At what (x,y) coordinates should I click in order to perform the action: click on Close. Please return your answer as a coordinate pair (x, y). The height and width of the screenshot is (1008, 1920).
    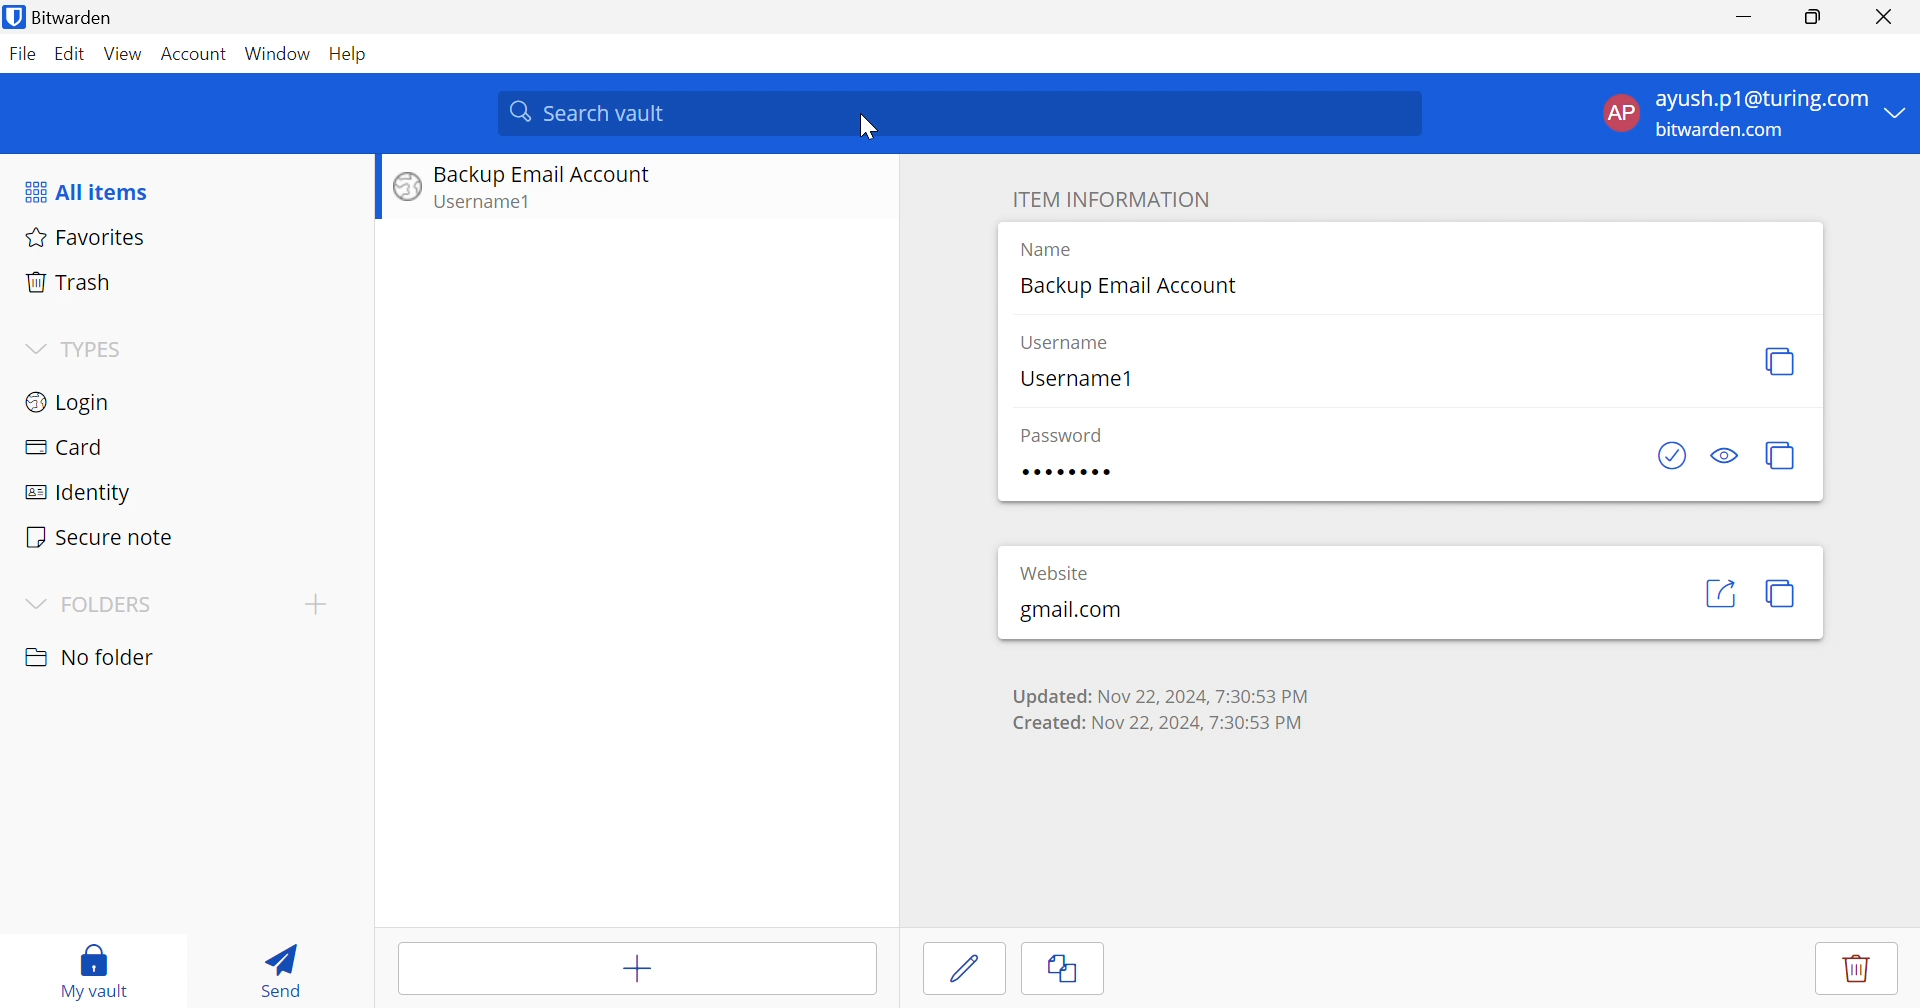
    Looking at the image, I should click on (1884, 16).